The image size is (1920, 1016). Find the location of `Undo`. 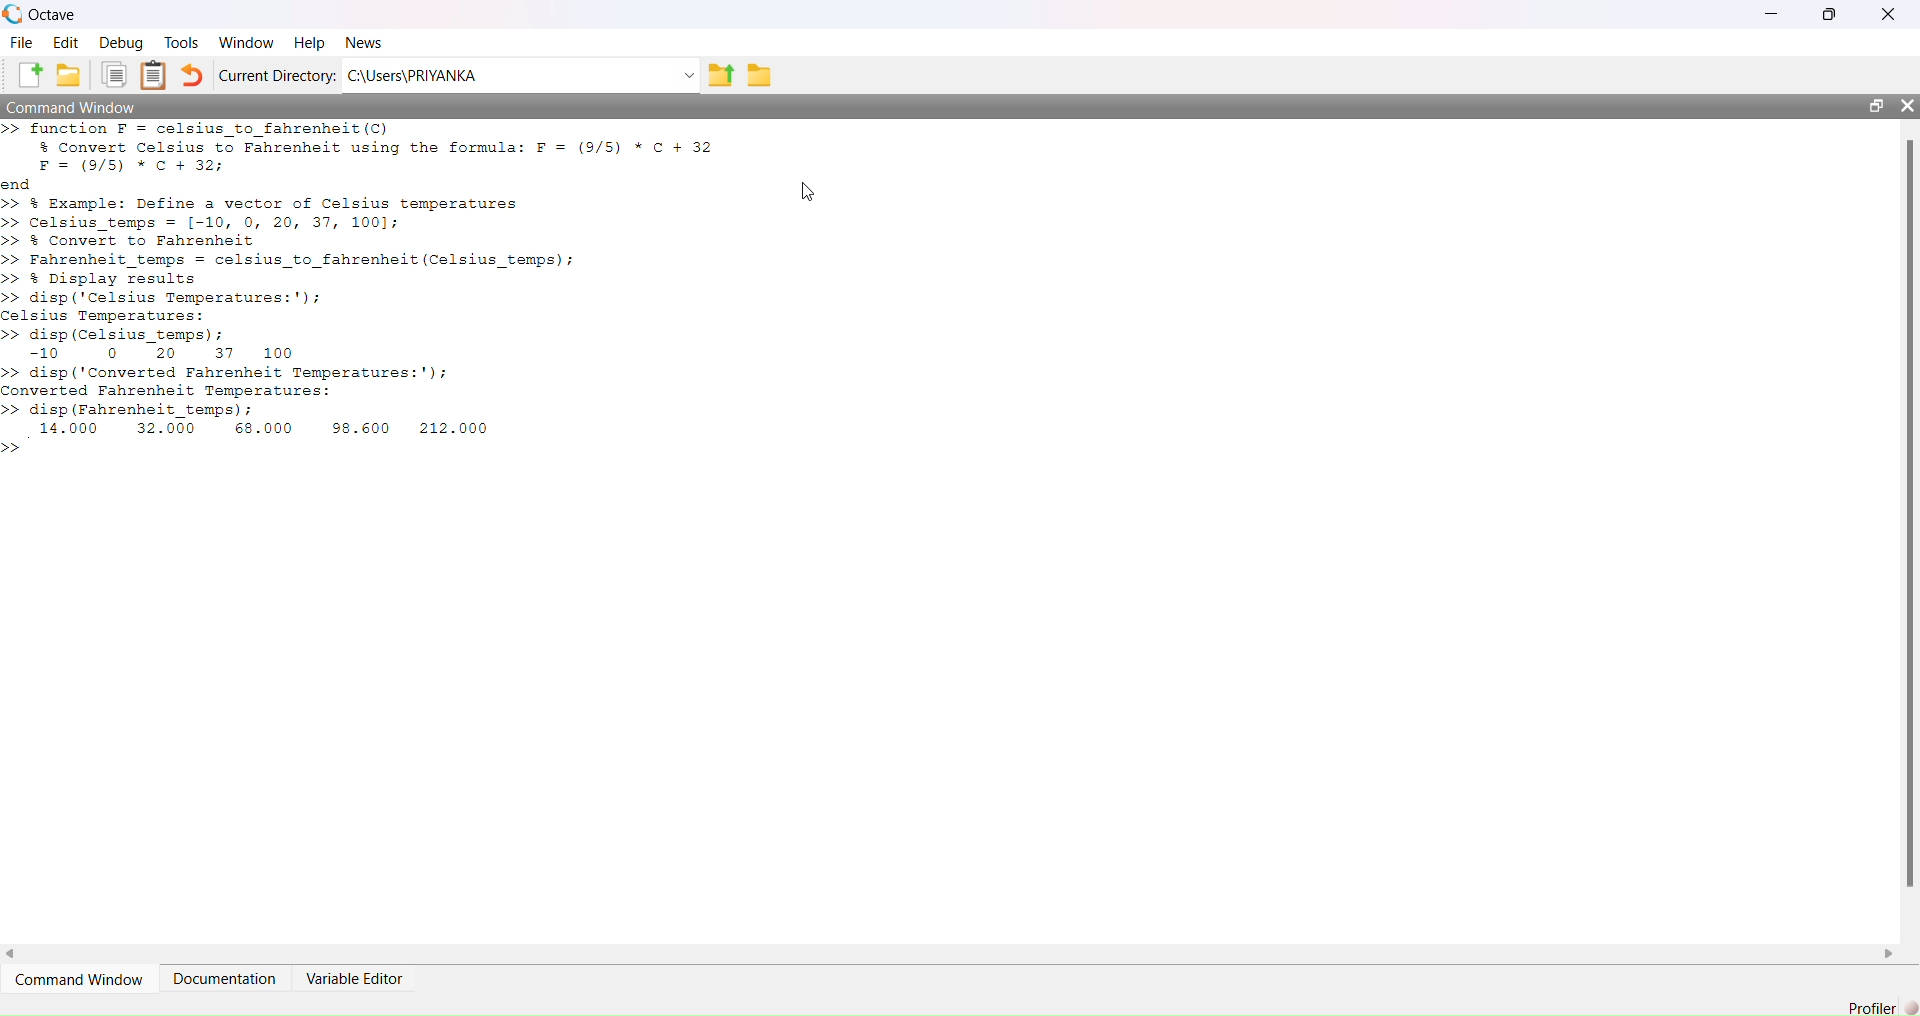

Undo is located at coordinates (193, 74).